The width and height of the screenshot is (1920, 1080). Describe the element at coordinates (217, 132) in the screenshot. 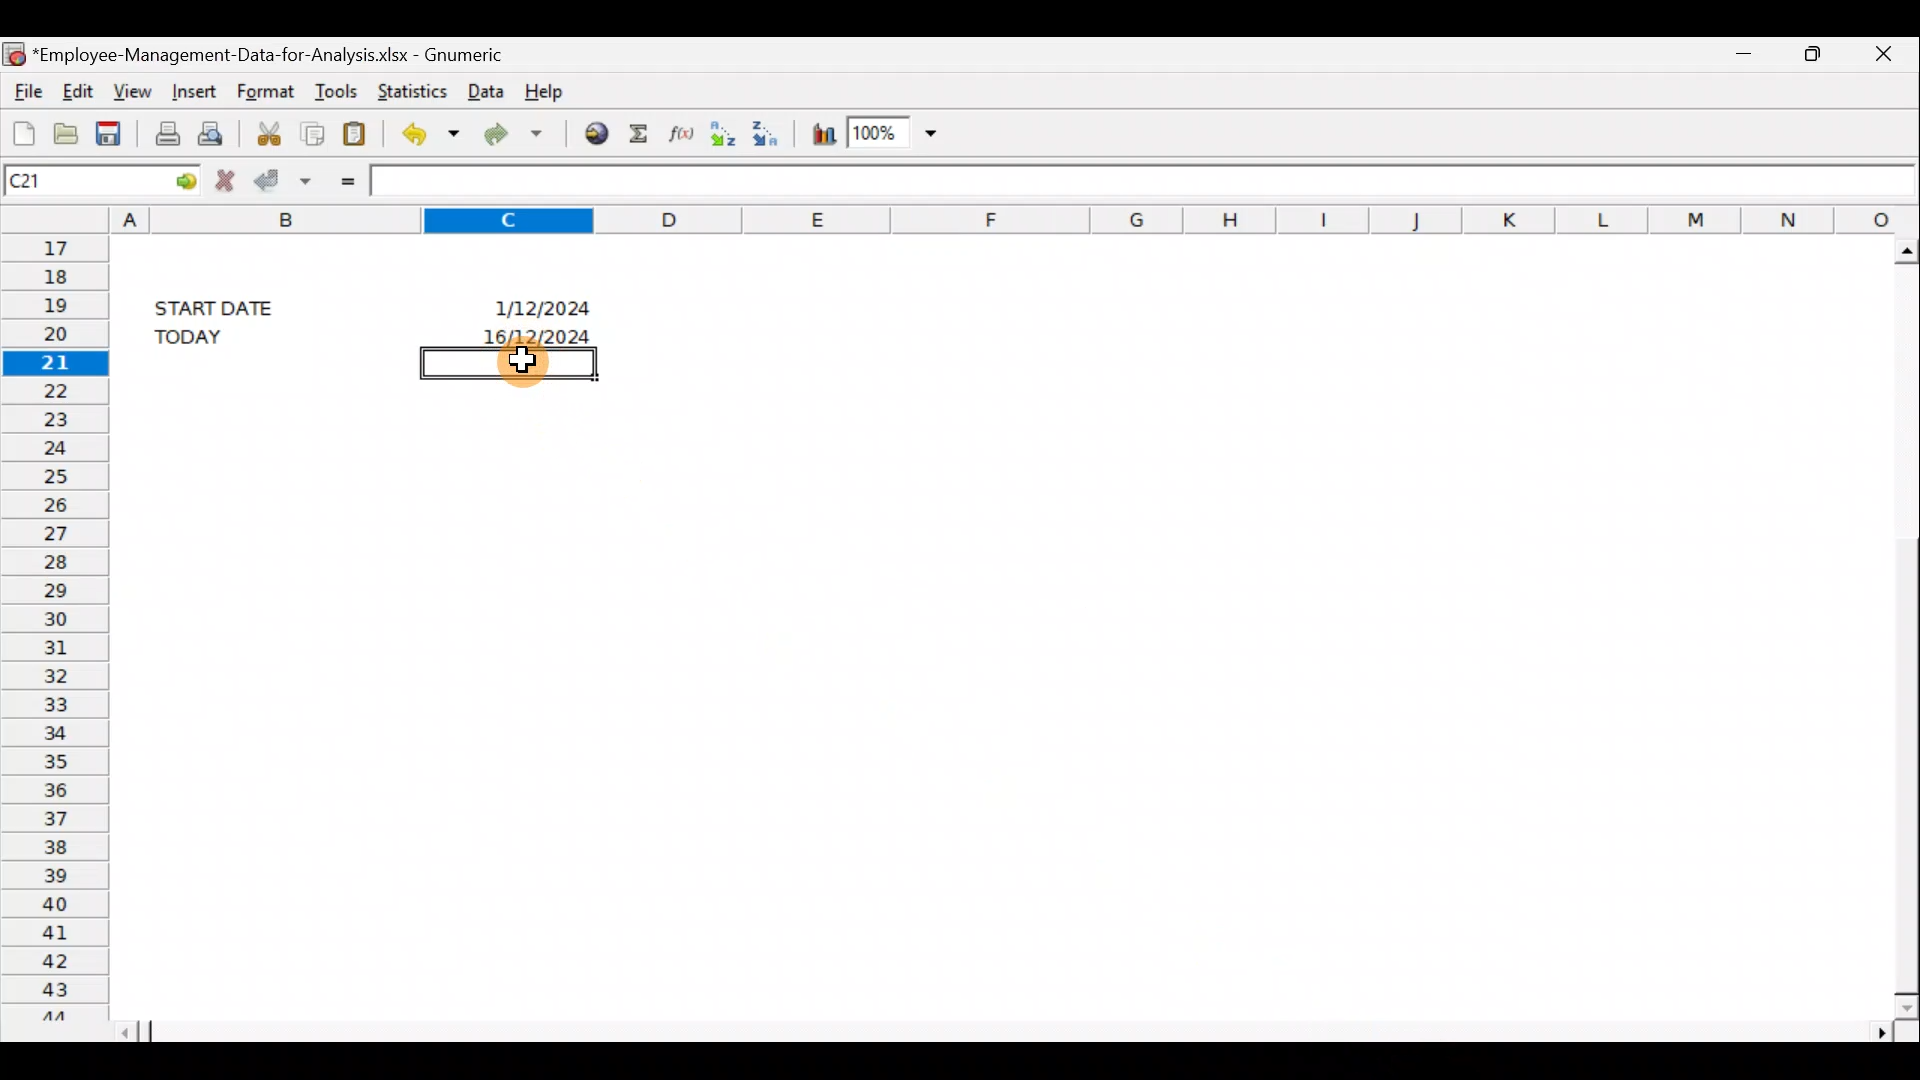

I see `Print preview` at that location.